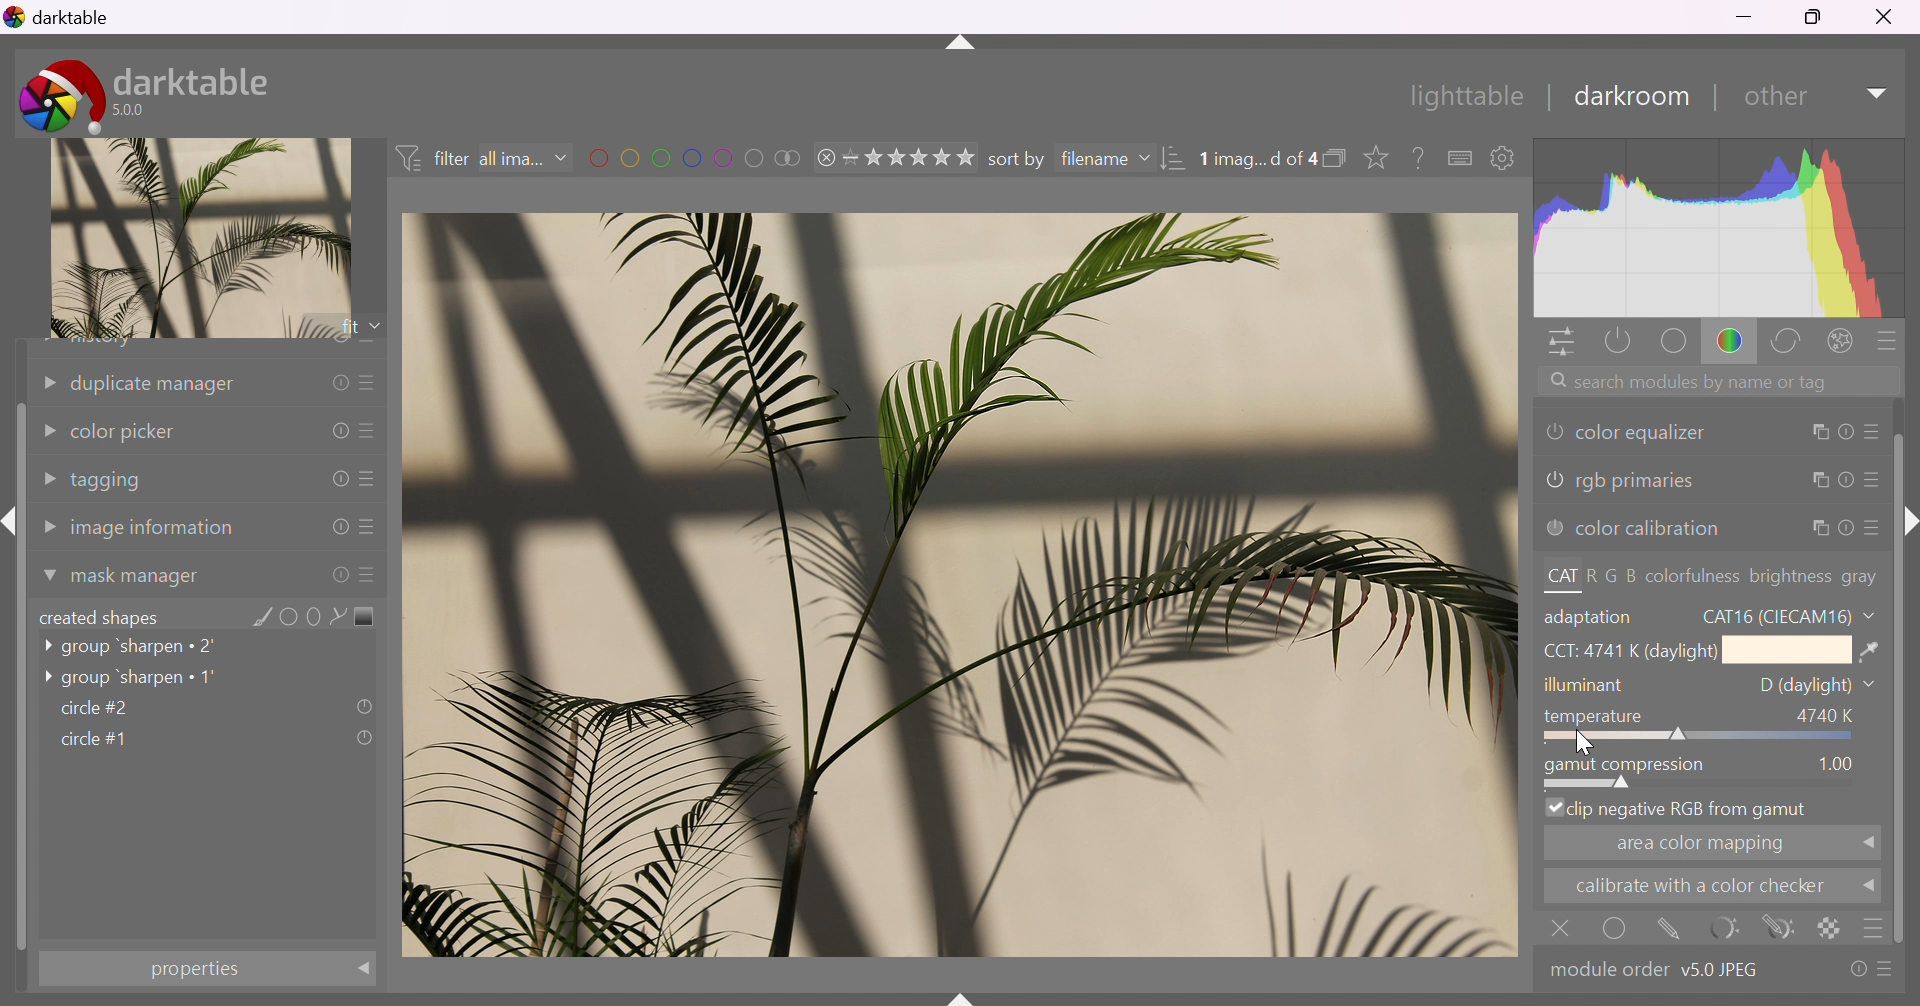 Image resolution: width=1920 pixels, height=1006 pixels. I want to click on navigate, so click(1774, 928).